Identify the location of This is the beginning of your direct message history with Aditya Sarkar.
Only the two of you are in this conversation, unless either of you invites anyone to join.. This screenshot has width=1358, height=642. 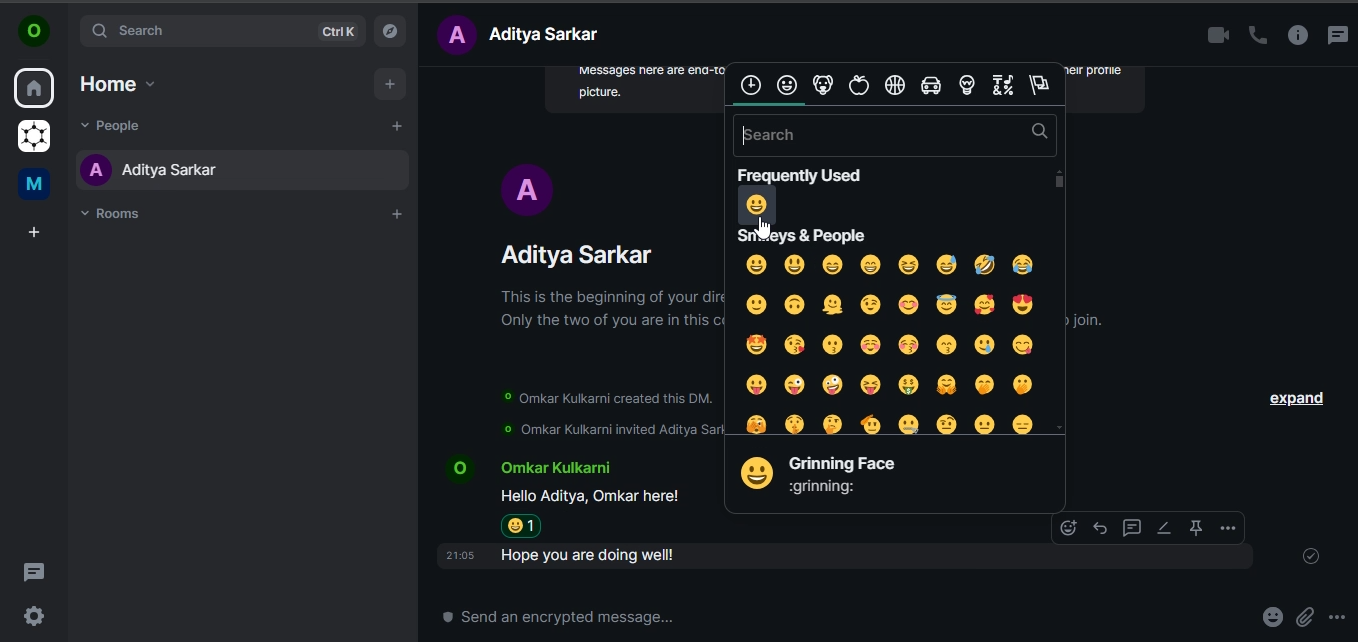
(607, 310).